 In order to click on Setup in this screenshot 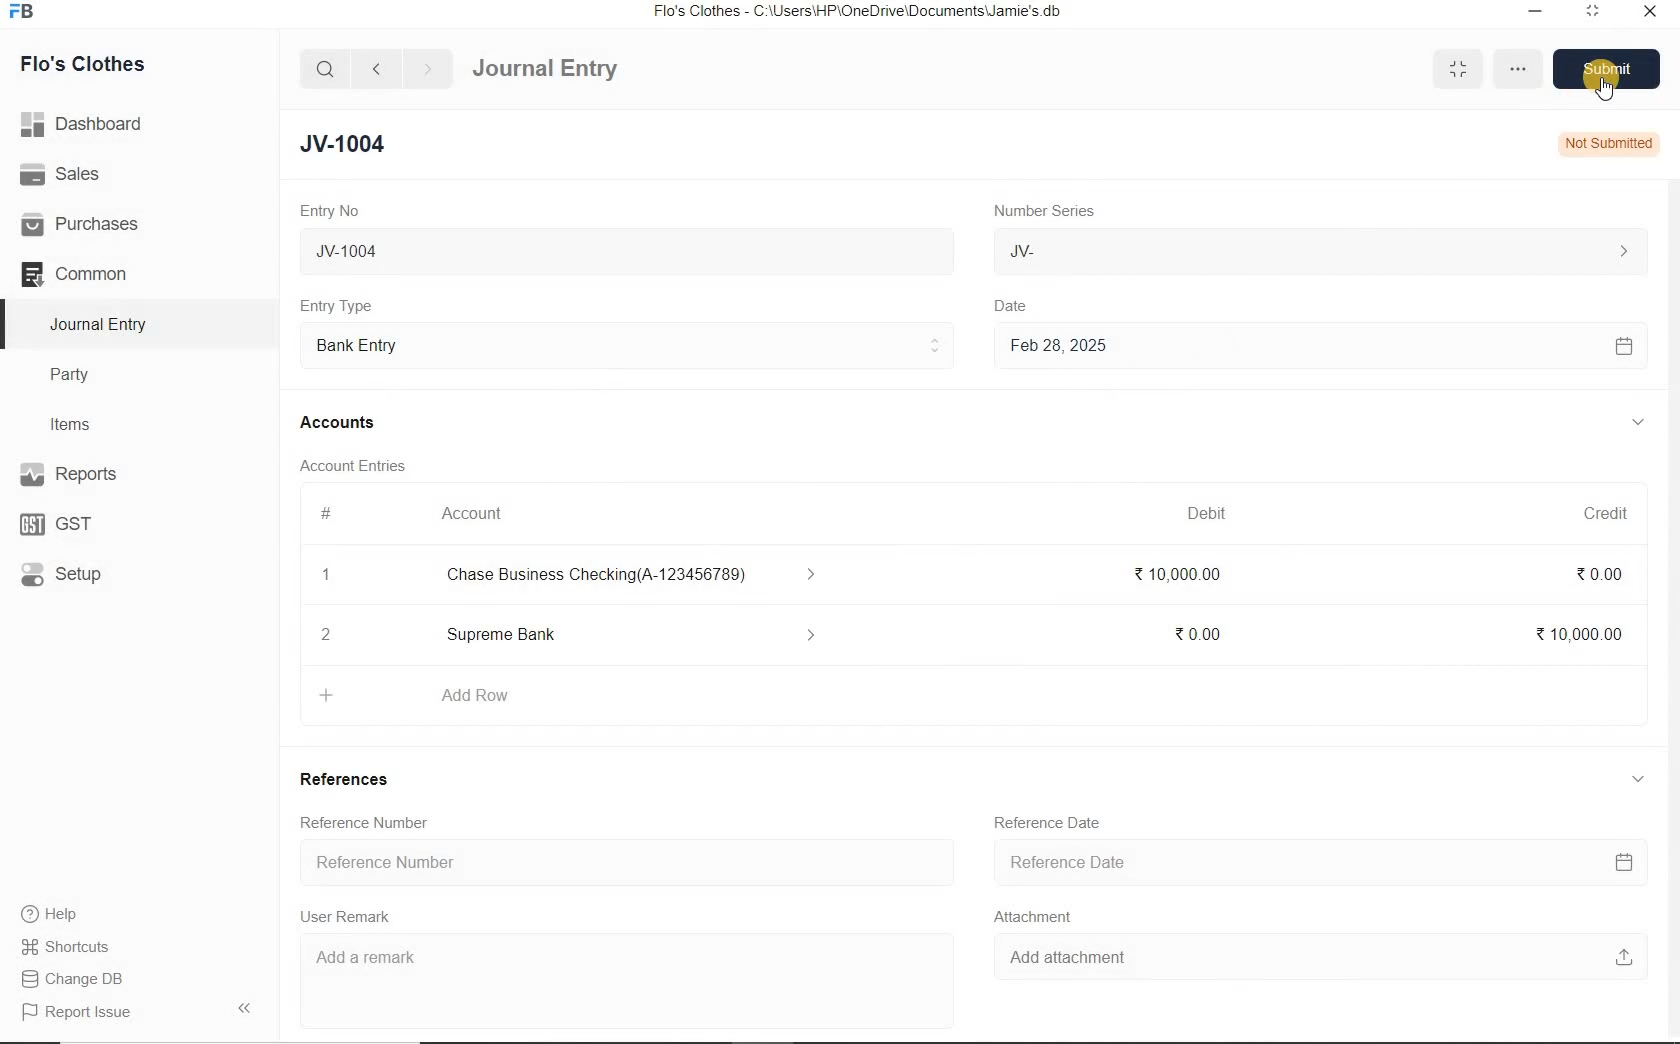, I will do `click(81, 573)`.